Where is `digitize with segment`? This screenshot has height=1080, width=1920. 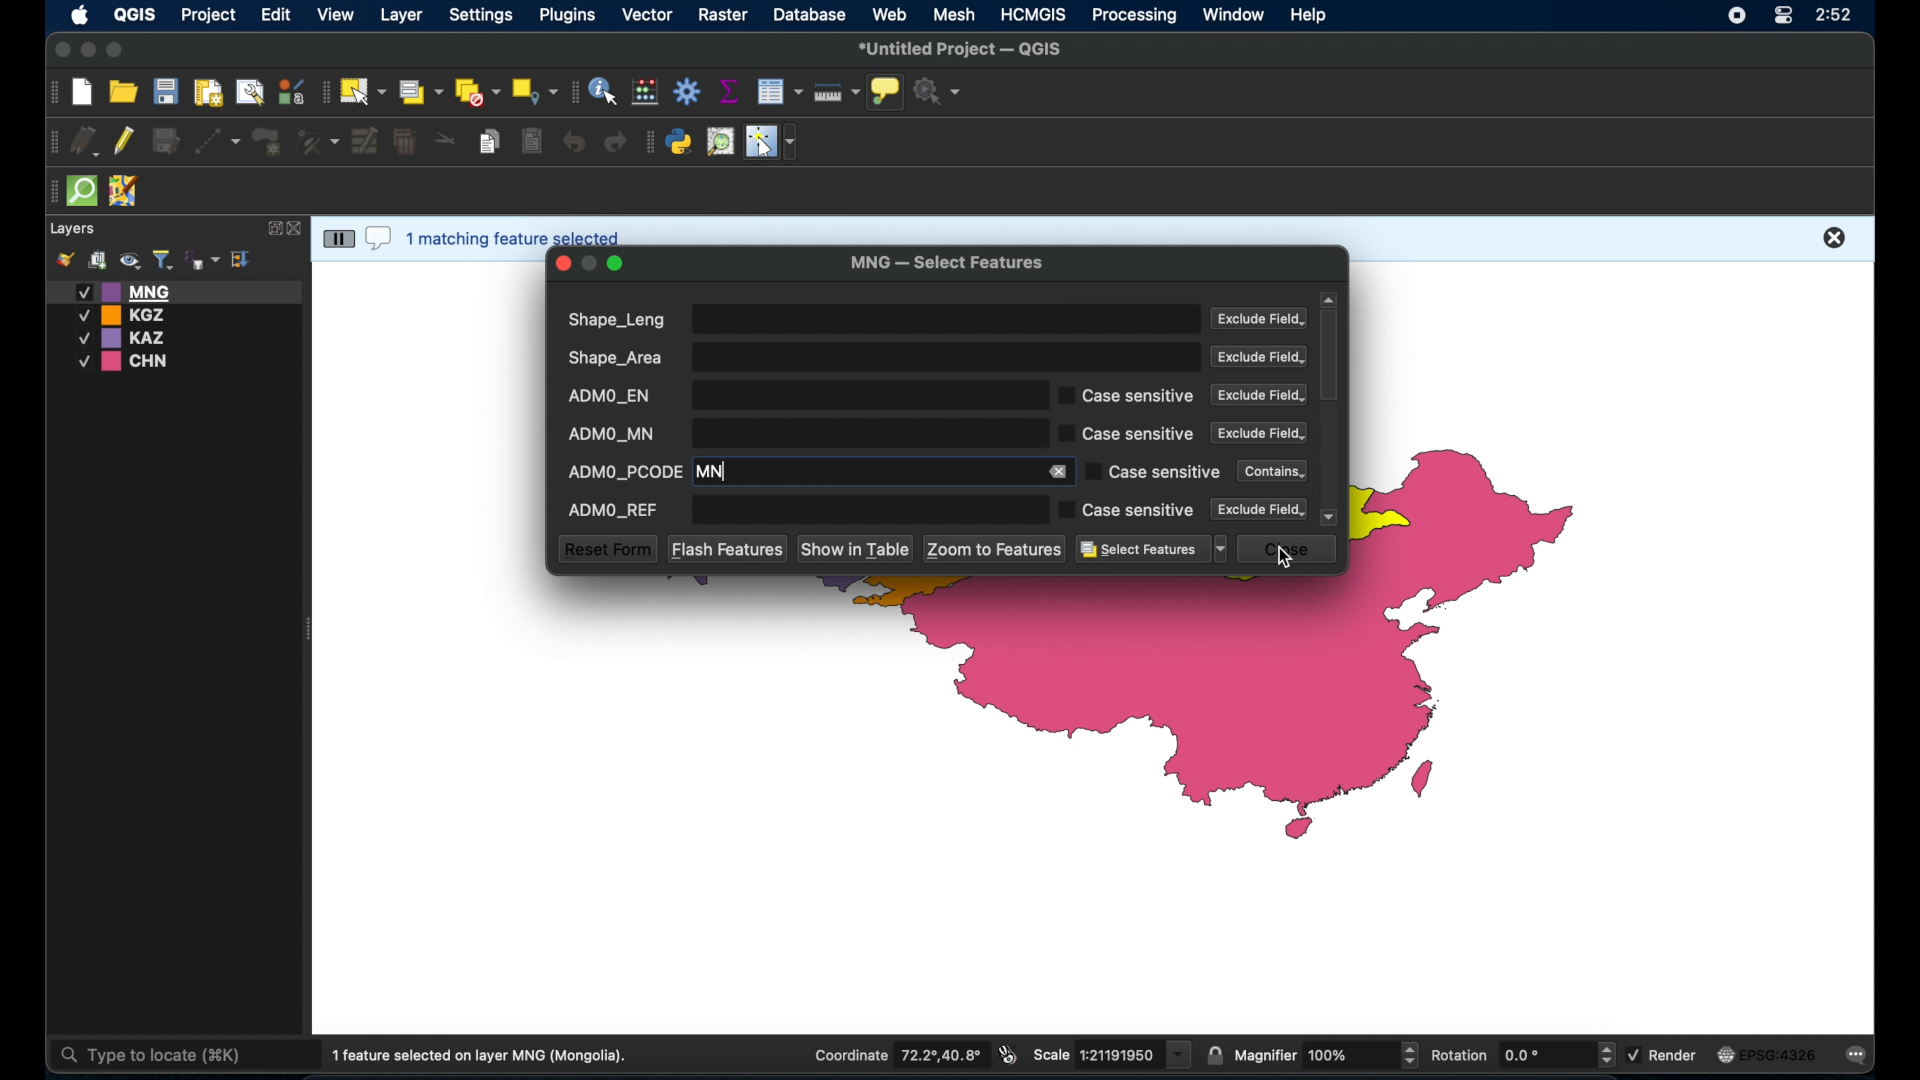 digitize with segment is located at coordinates (218, 140).